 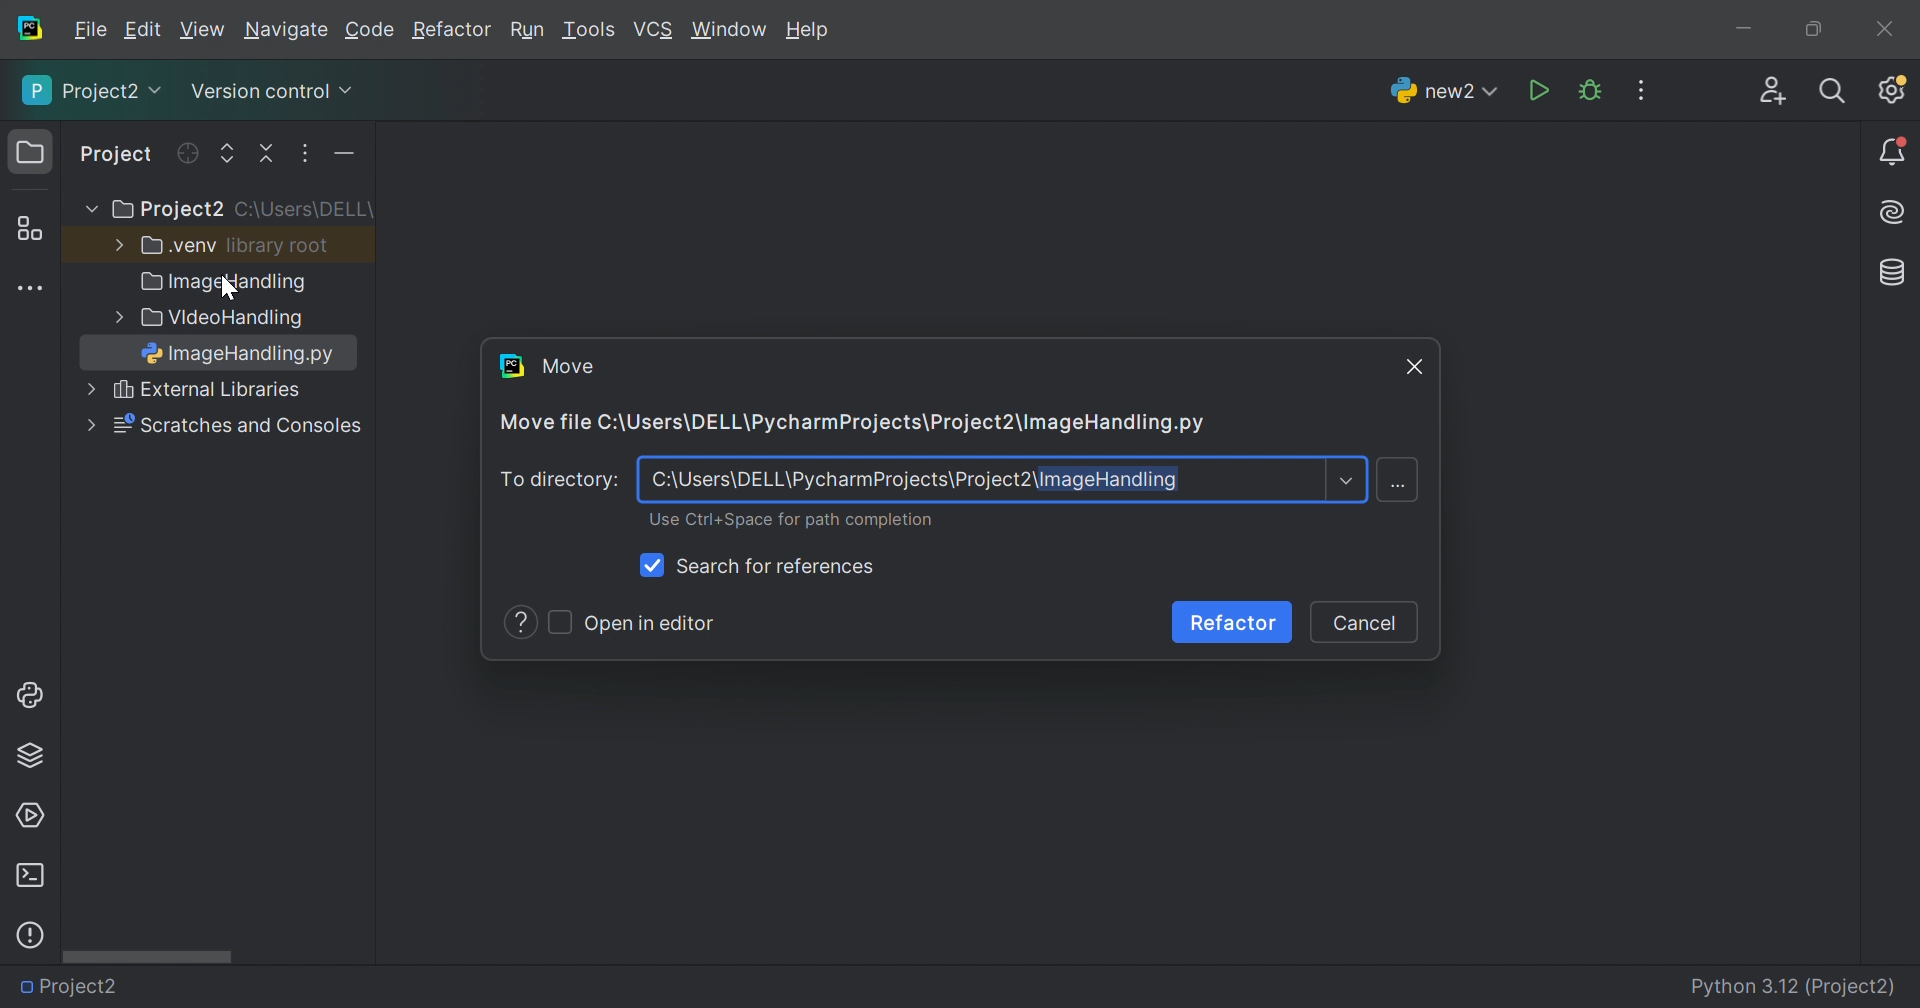 I want to click on Tools, so click(x=587, y=30).